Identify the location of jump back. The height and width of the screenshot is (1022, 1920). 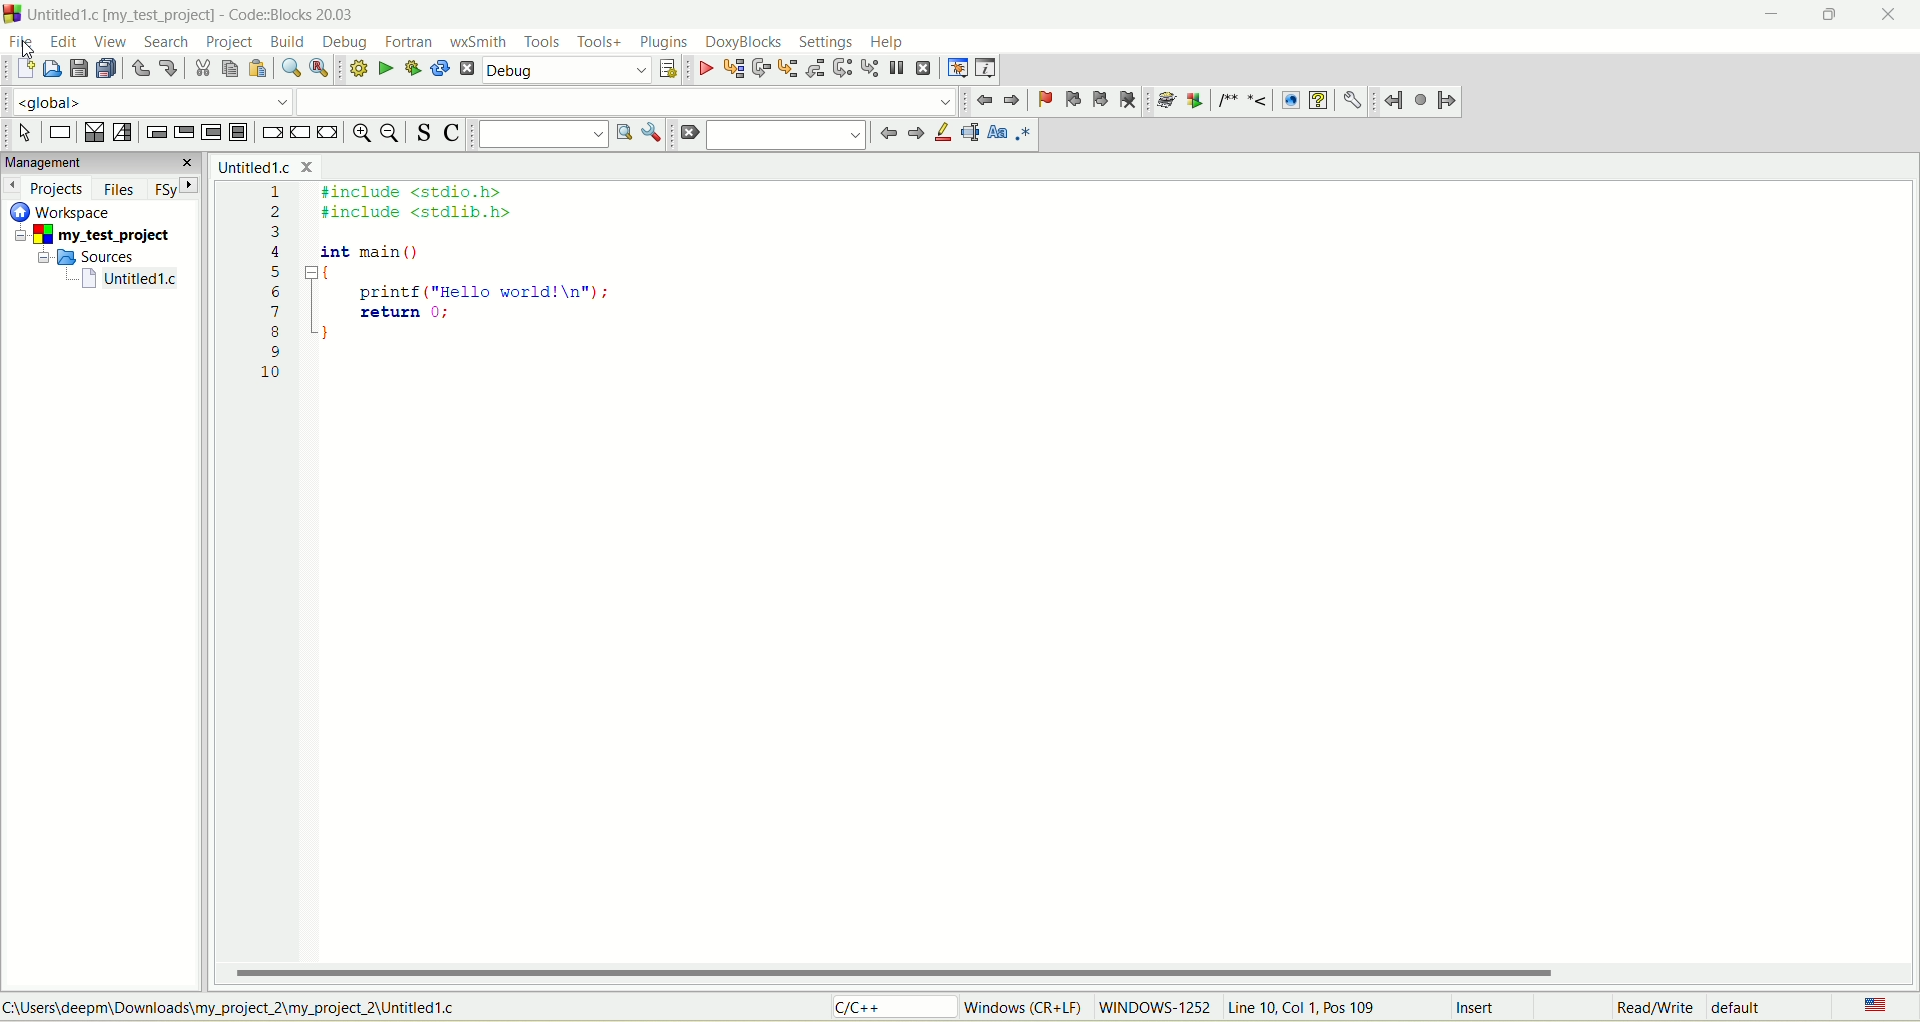
(986, 101).